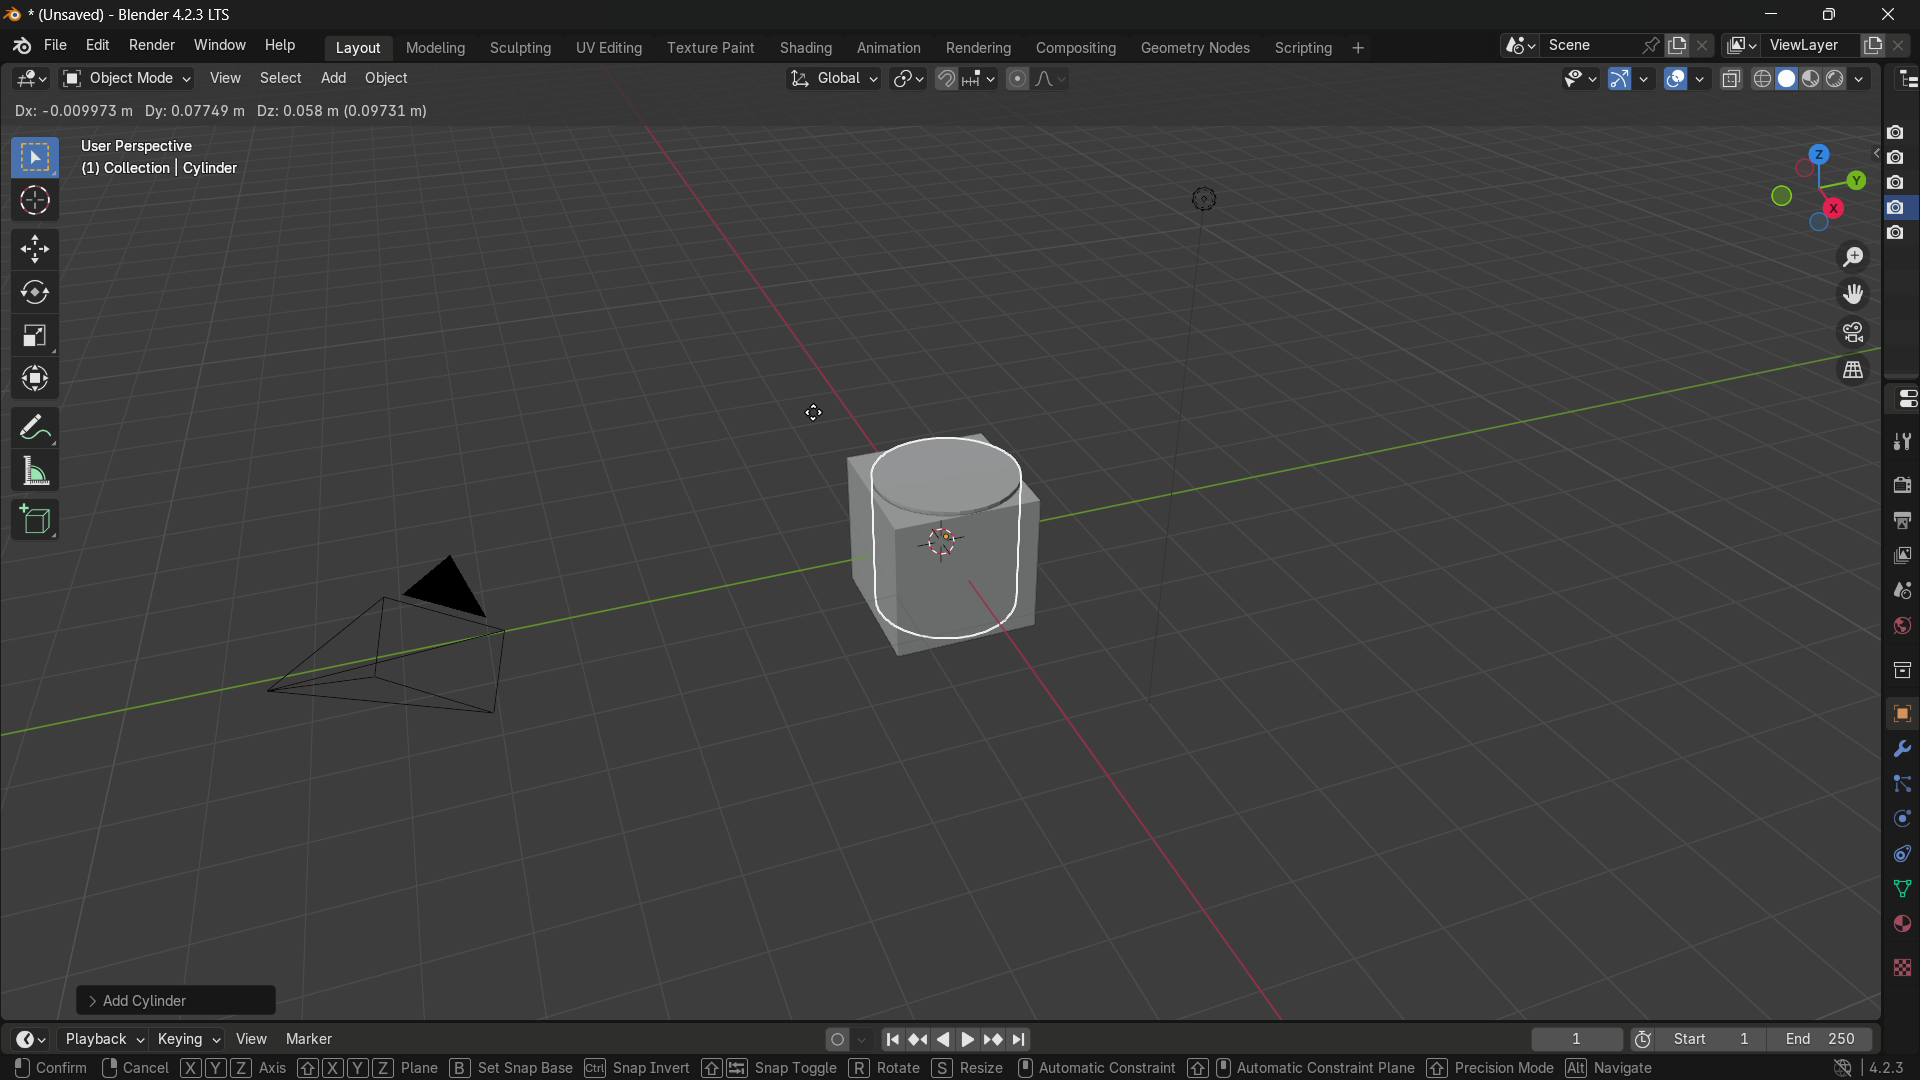  I want to click on add menu, so click(331, 79).